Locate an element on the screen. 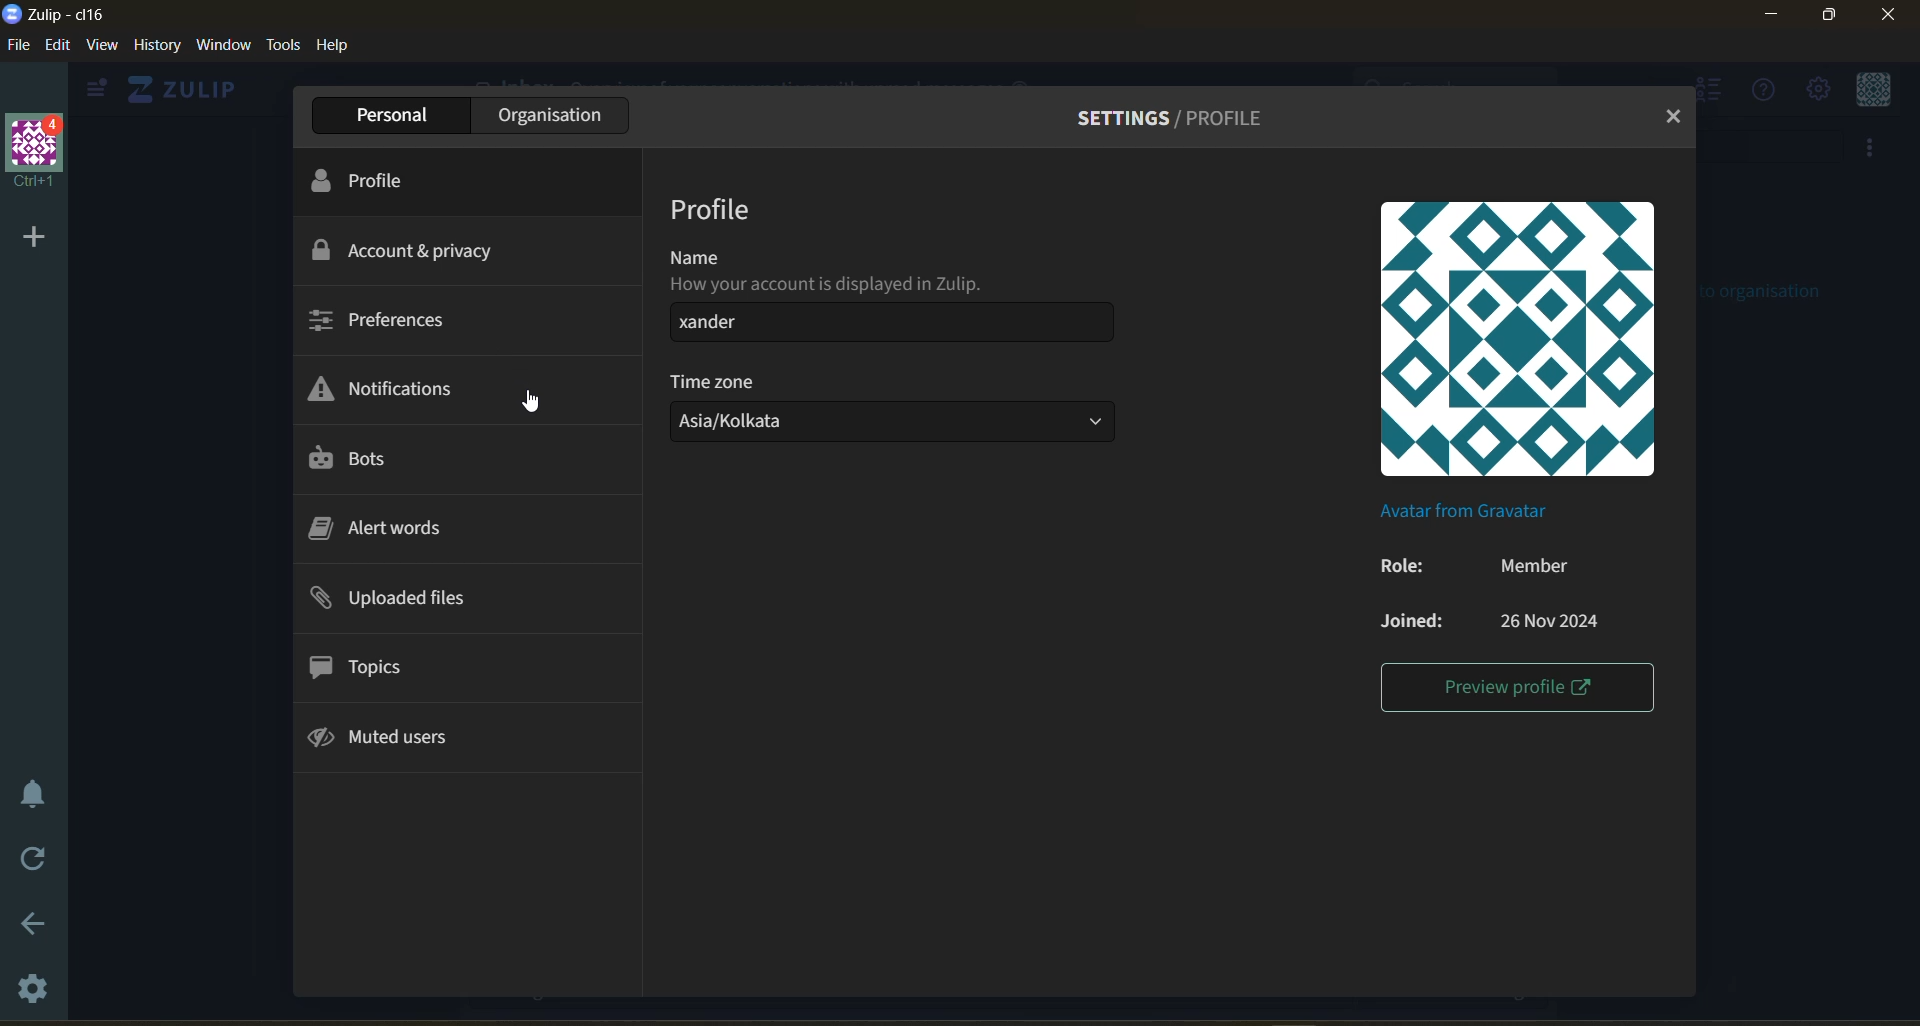  go back is located at coordinates (34, 922).